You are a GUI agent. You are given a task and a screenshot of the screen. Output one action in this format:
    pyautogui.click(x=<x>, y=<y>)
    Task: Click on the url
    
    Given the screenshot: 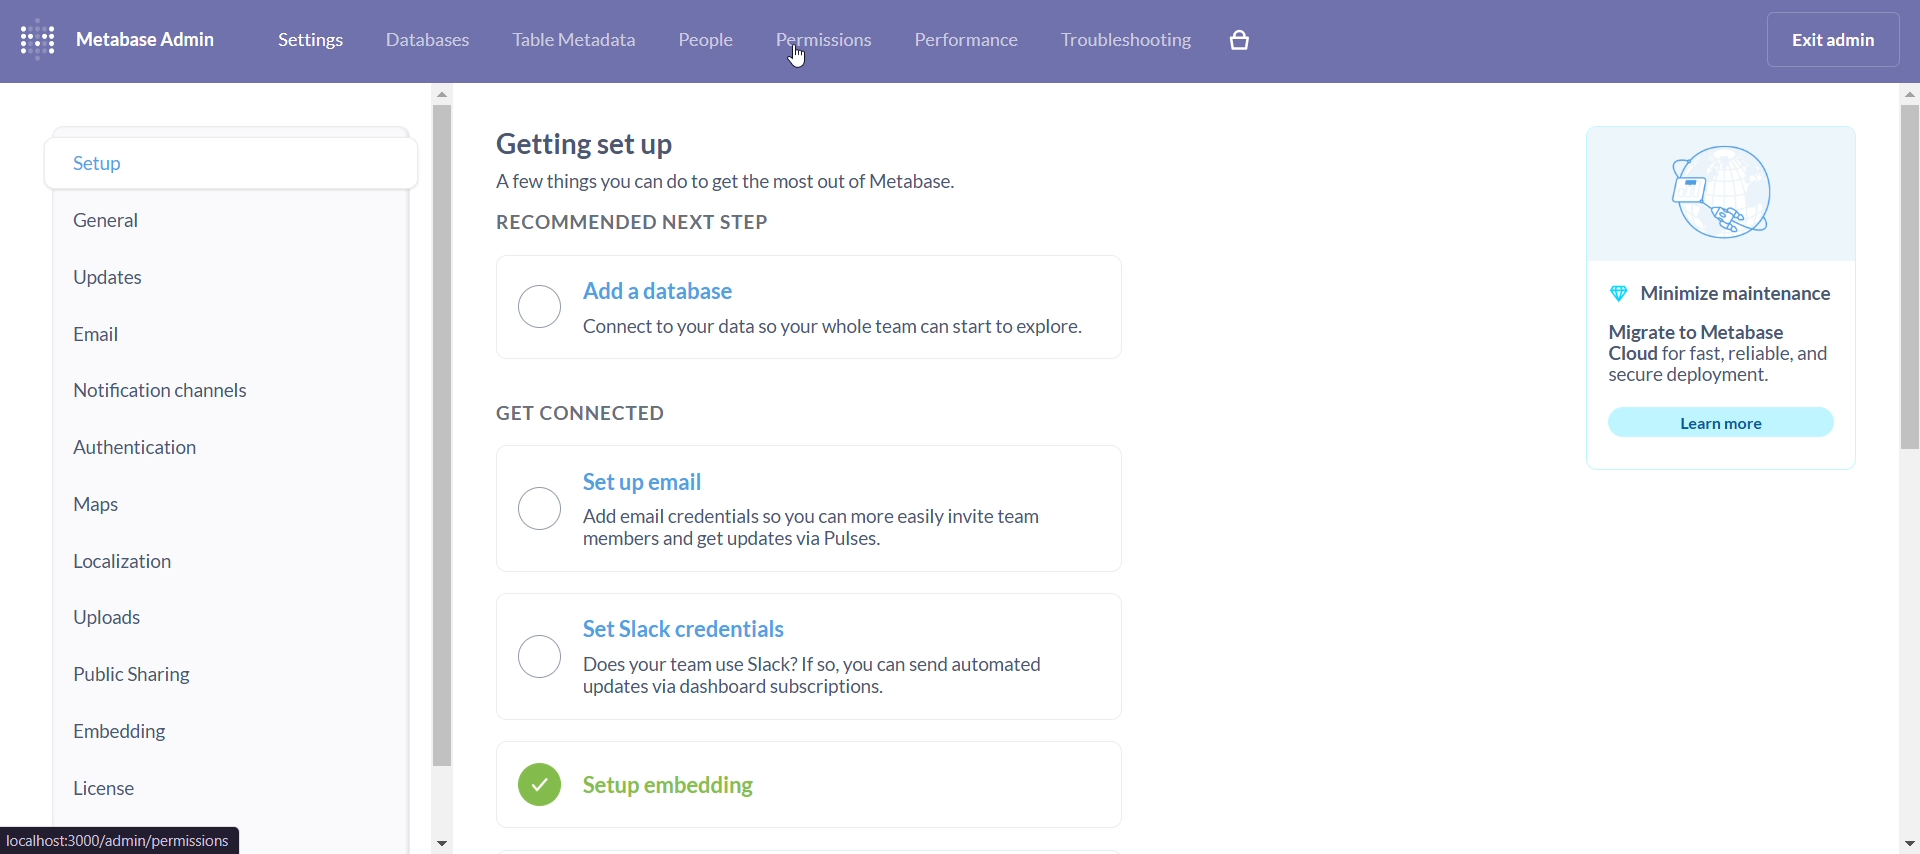 What is the action you would take?
    pyautogui.click(x=119, y=841)
    